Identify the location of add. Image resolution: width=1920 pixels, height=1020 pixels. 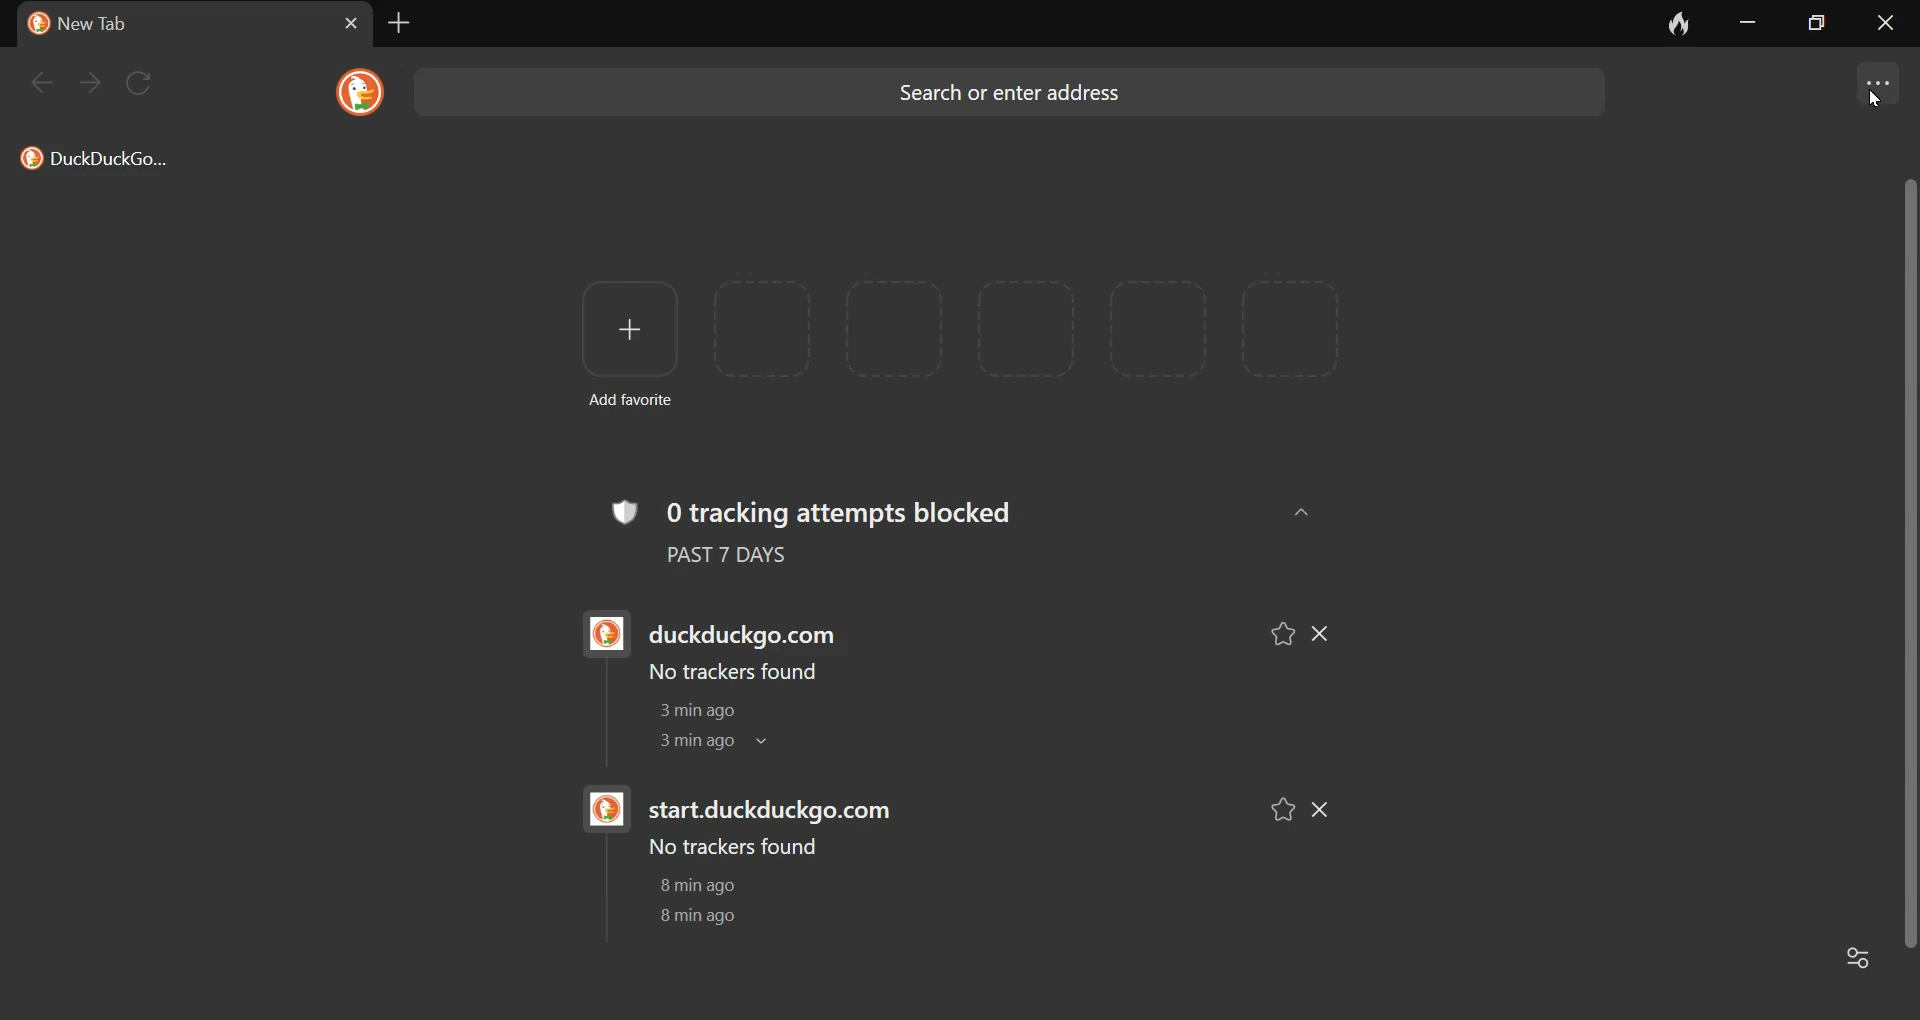
(621, 329).